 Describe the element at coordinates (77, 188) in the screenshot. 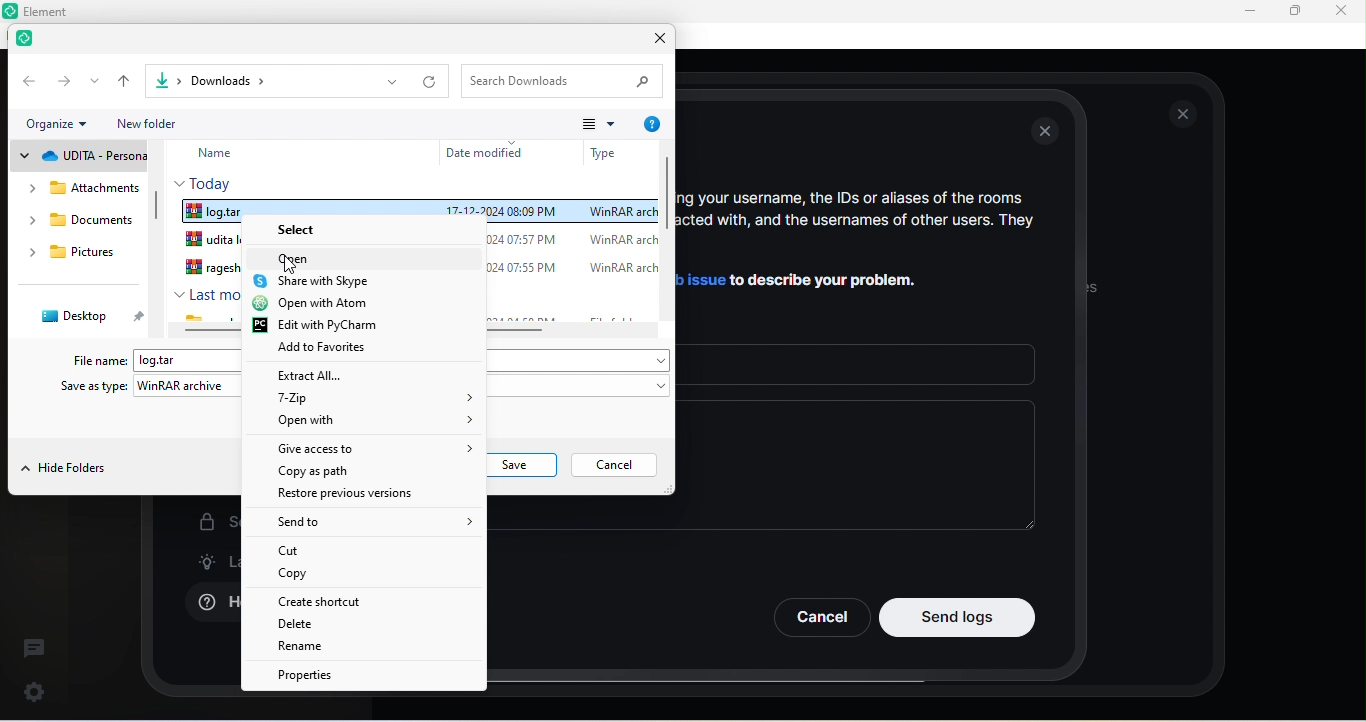

I see `attachments` at that location.